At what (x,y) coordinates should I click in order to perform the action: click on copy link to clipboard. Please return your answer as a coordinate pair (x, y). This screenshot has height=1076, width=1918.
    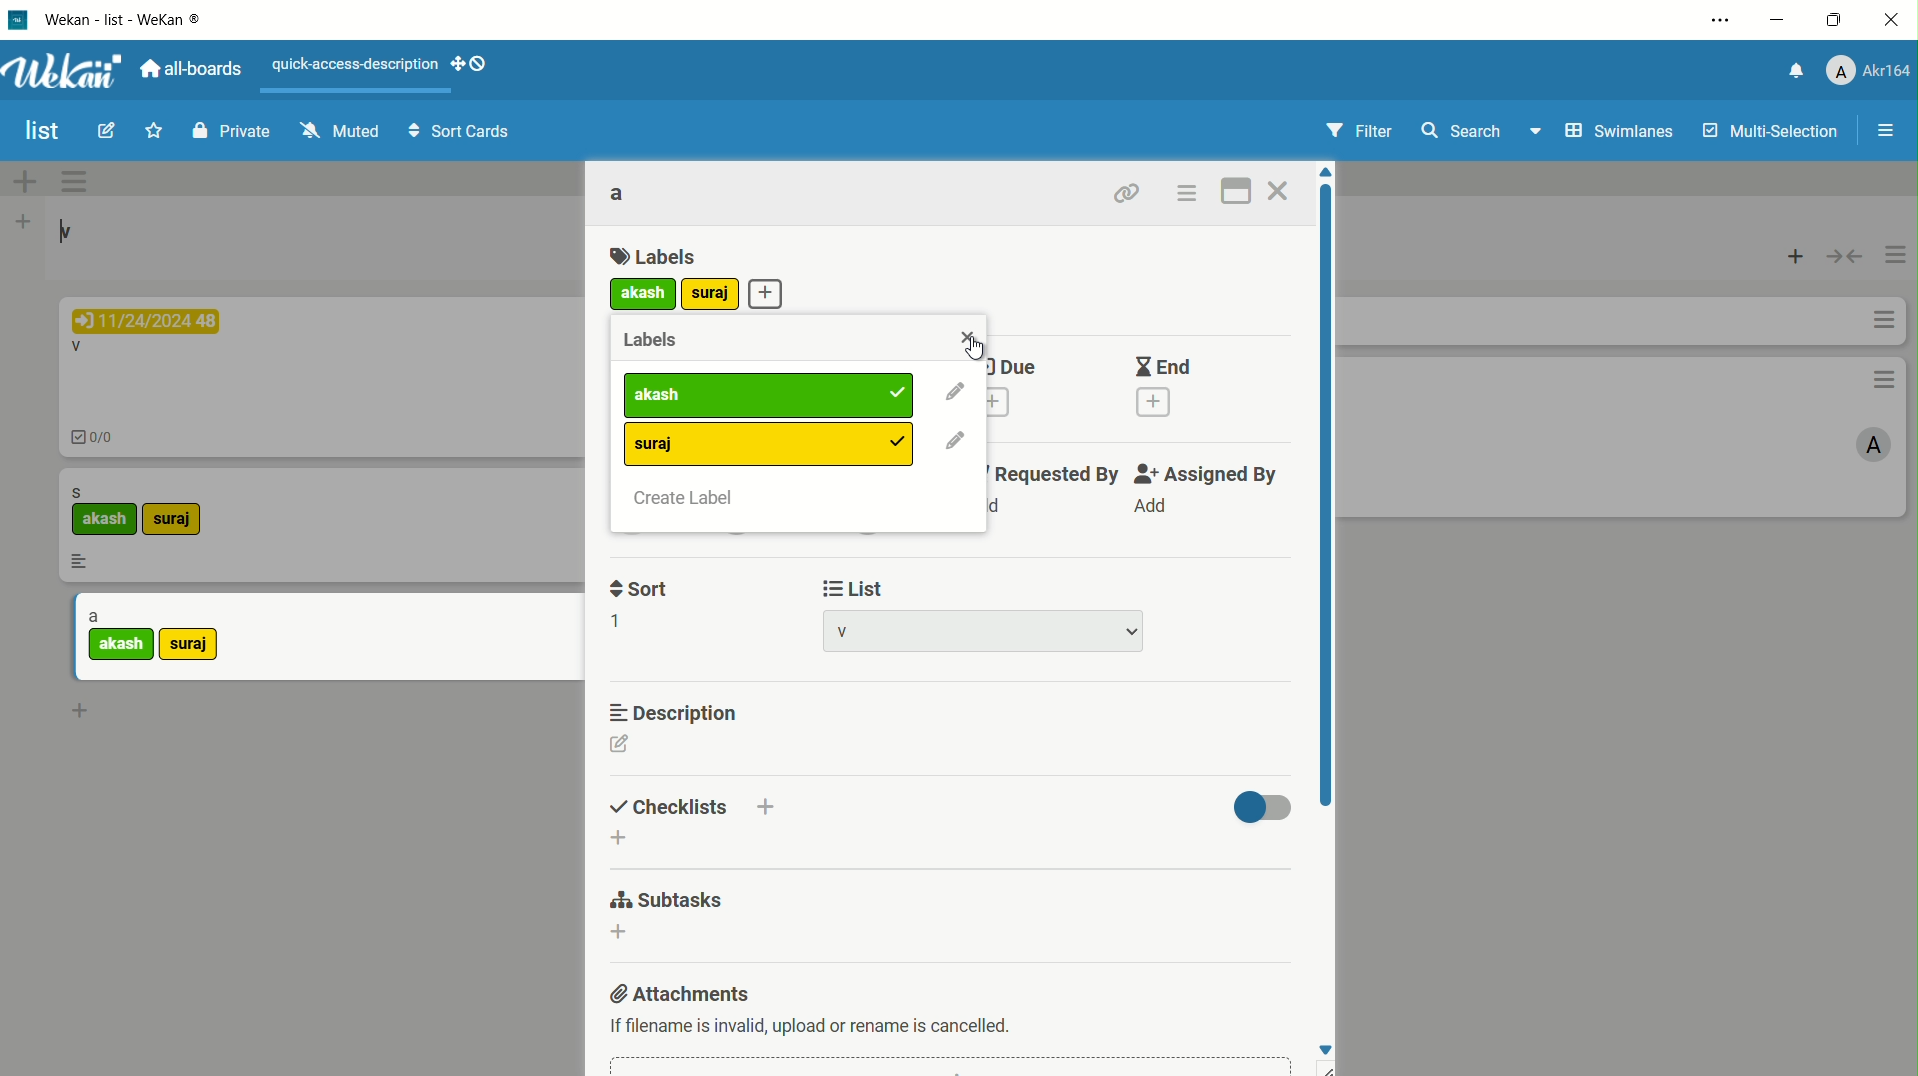
    Looking at the image, I should click on (1123, 193).